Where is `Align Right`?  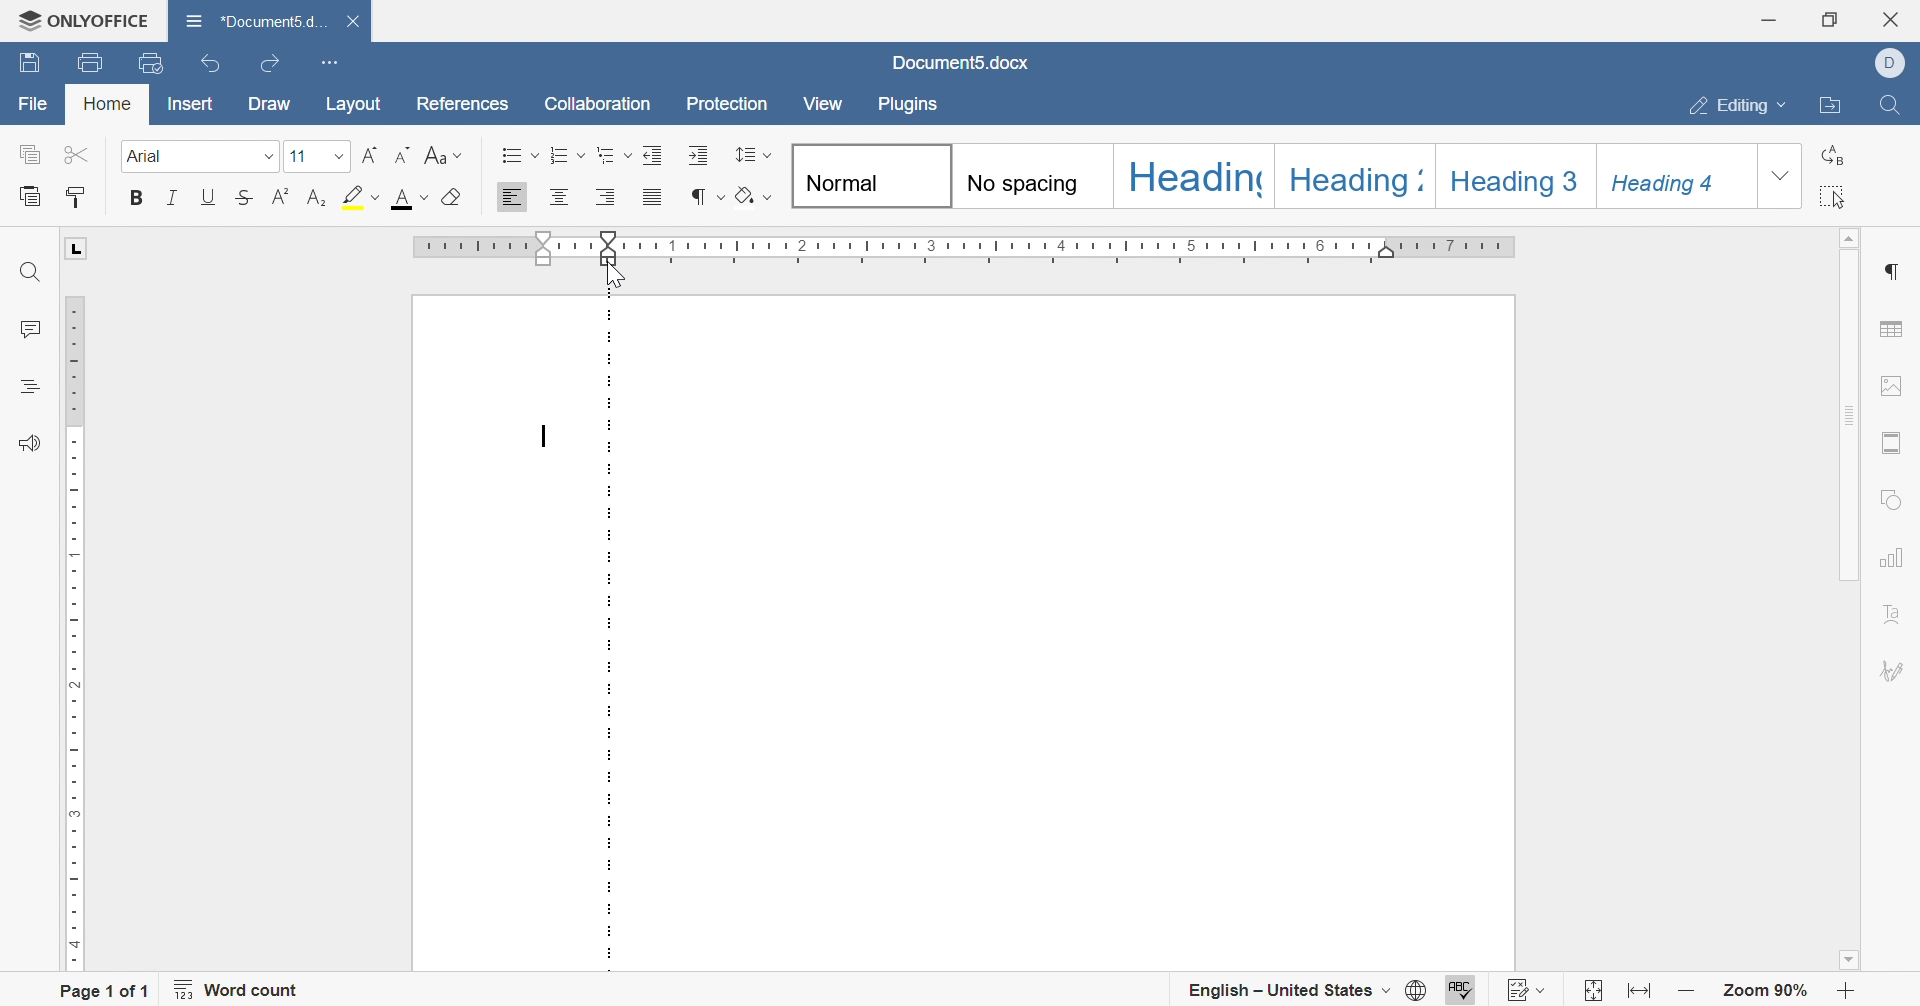
Align Right is located at coordinates (607, 197).